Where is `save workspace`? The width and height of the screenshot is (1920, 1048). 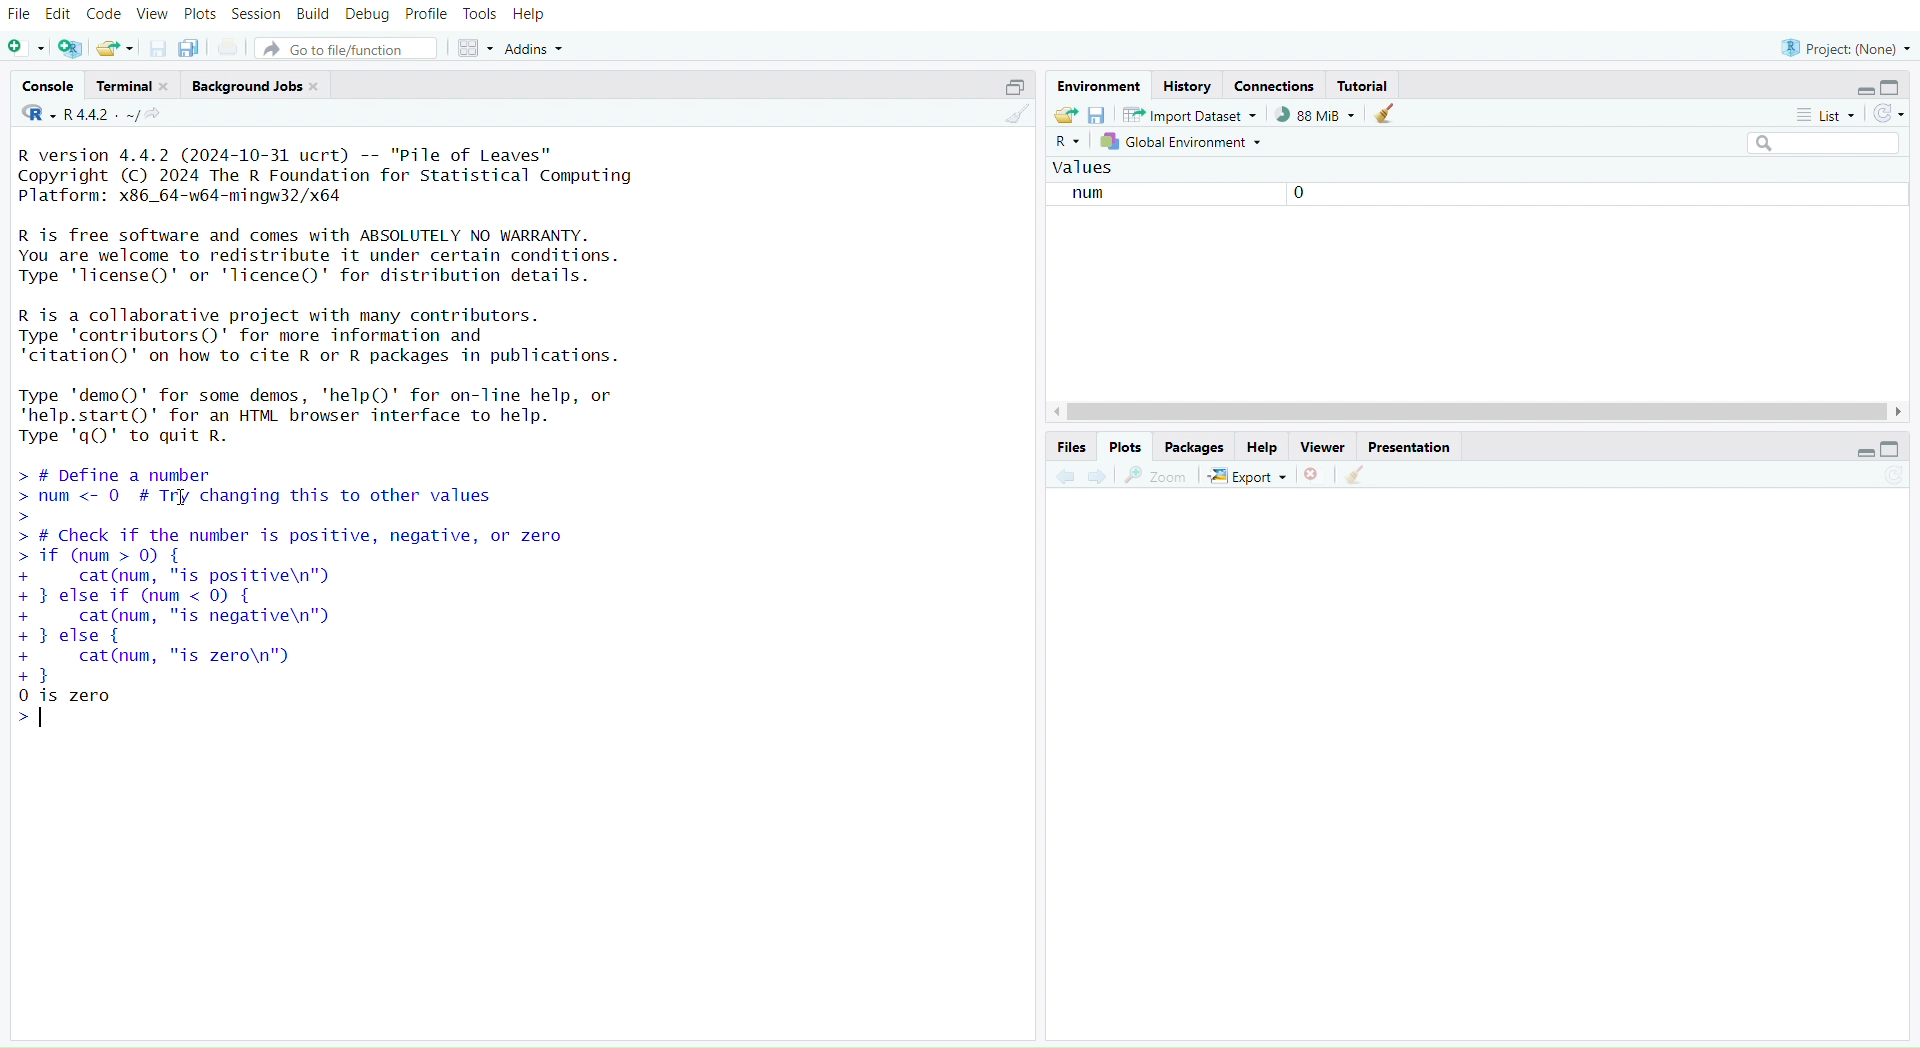
save workspace is located at coordinates (1097, 118).